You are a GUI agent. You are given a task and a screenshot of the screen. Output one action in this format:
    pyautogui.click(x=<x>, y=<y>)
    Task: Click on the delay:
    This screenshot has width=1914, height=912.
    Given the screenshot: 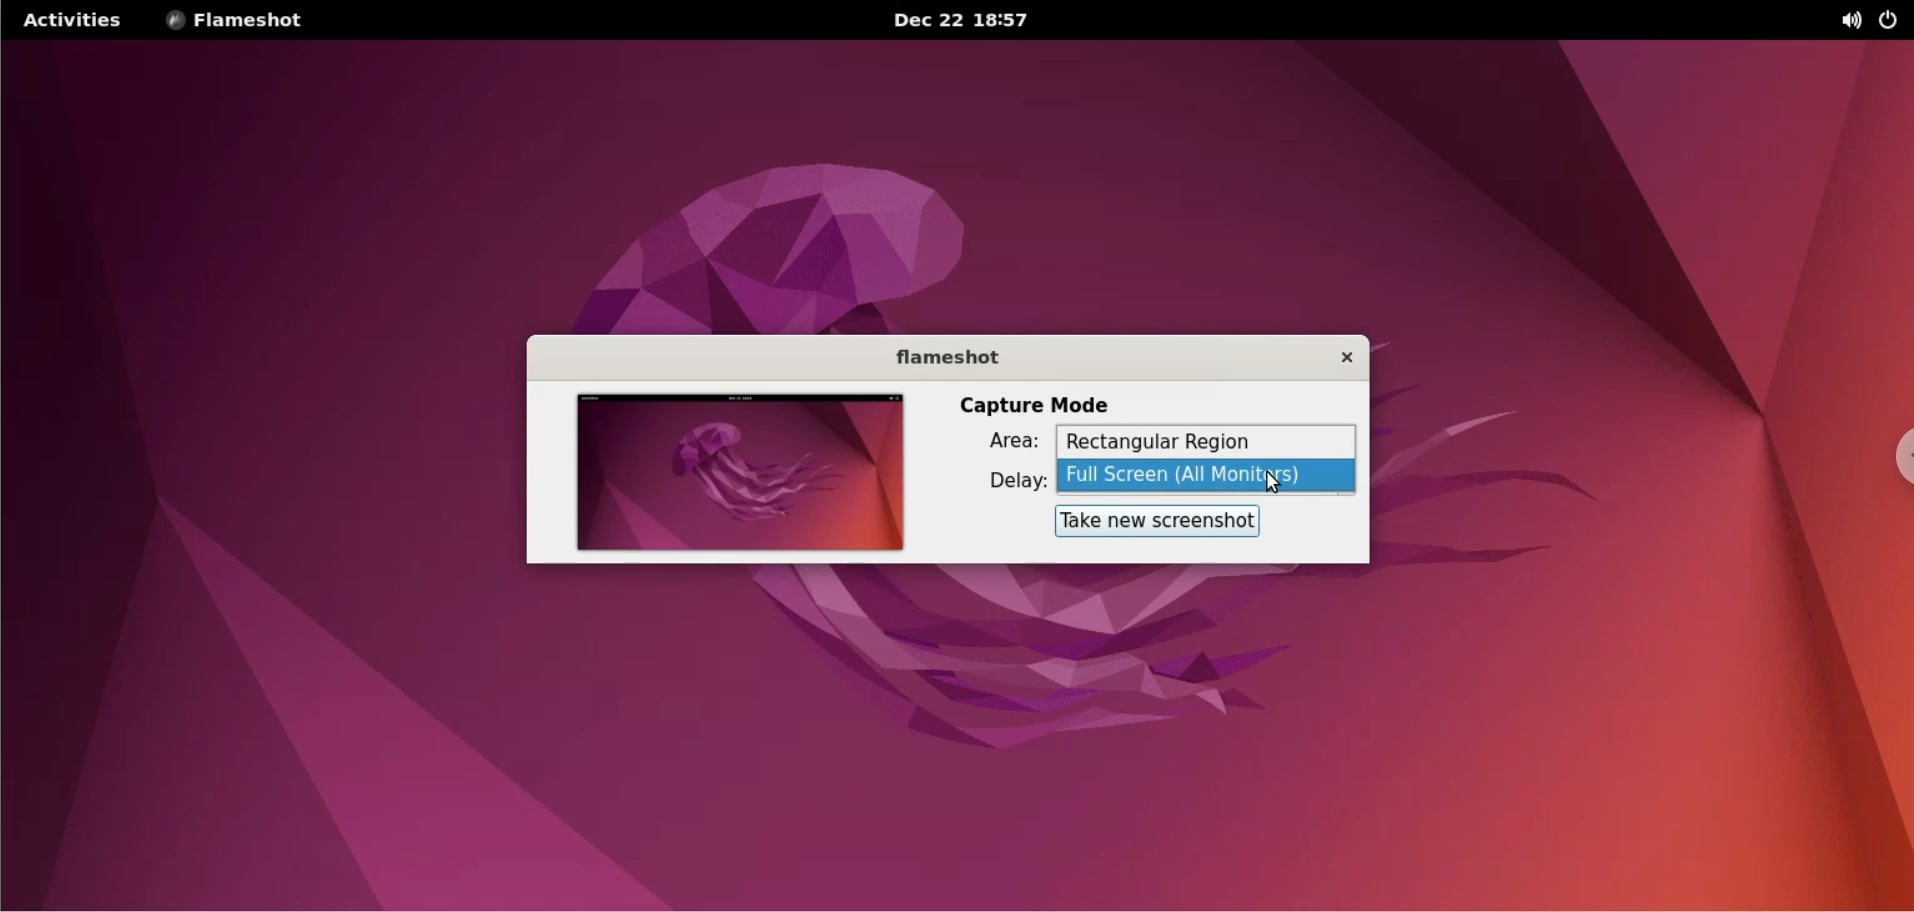 What is the action you would take?
    pyautogui.click(x=1000, y=481)
    